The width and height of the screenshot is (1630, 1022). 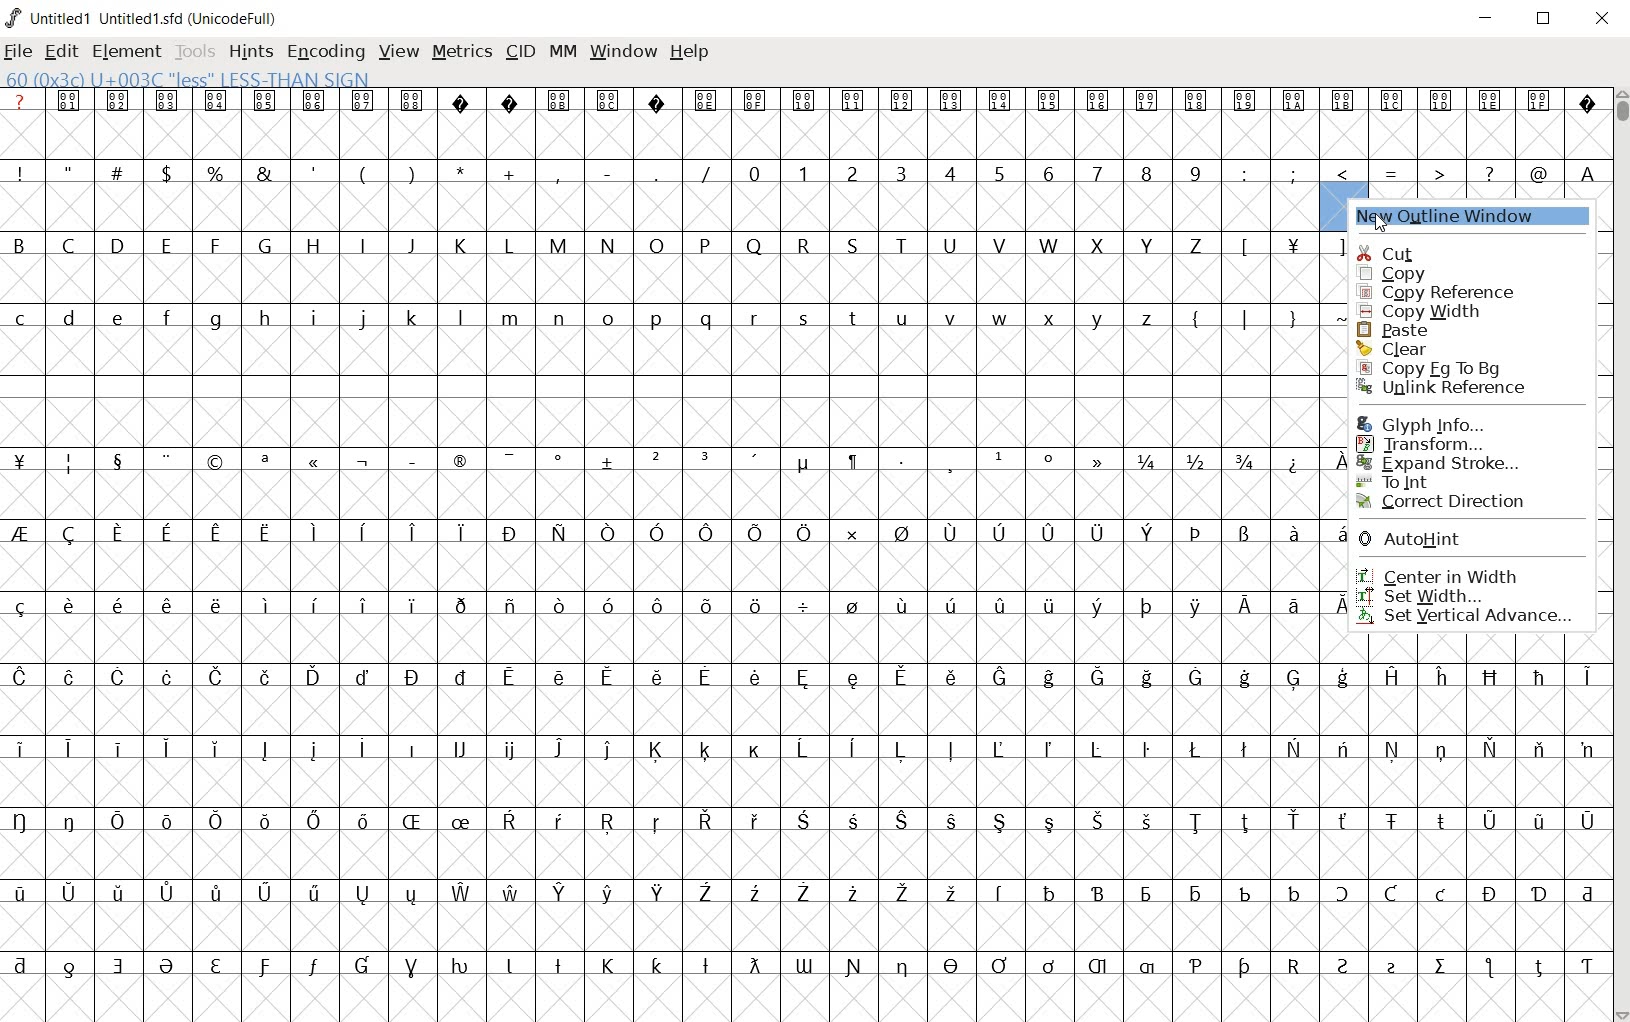 What do you see at coordinates (1276, 245) in the screenshot?
I see `symbols` at bounding box center [1276, 245].